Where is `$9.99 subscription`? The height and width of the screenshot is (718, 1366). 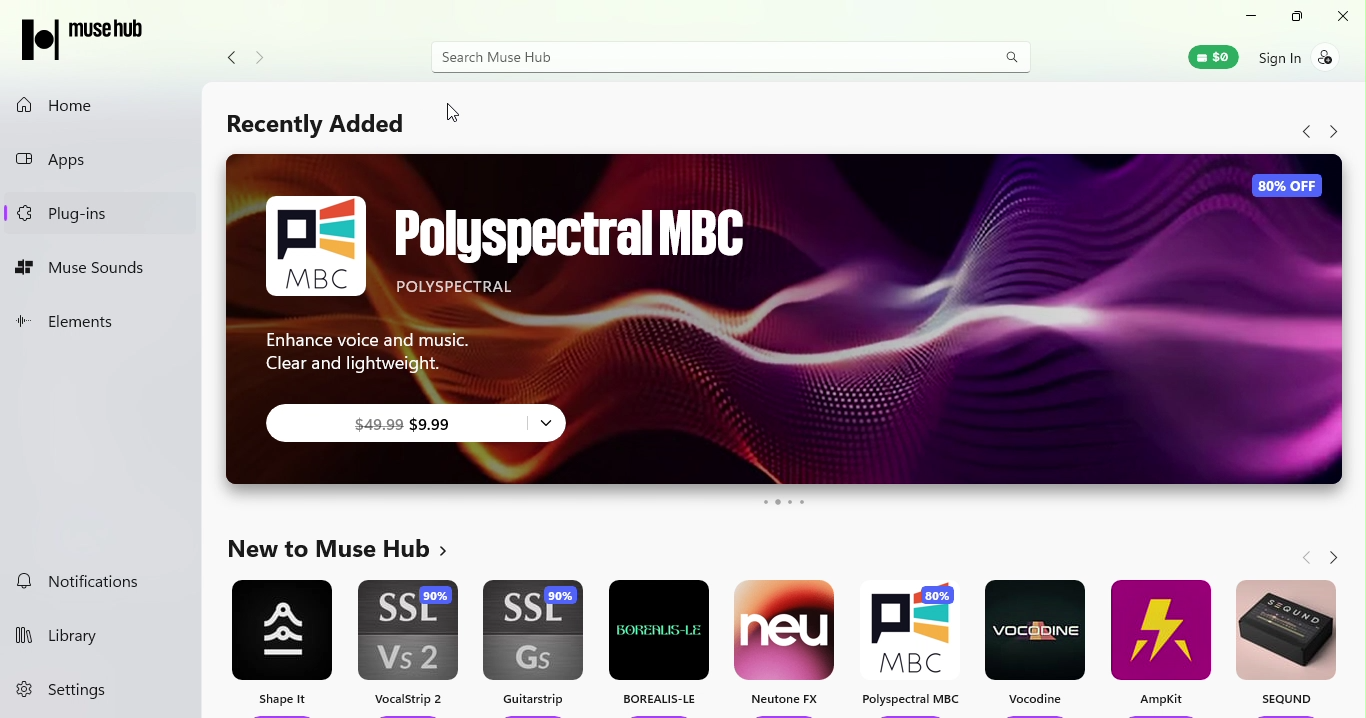 $9.99 subscription is located at coordinates (393, 423).